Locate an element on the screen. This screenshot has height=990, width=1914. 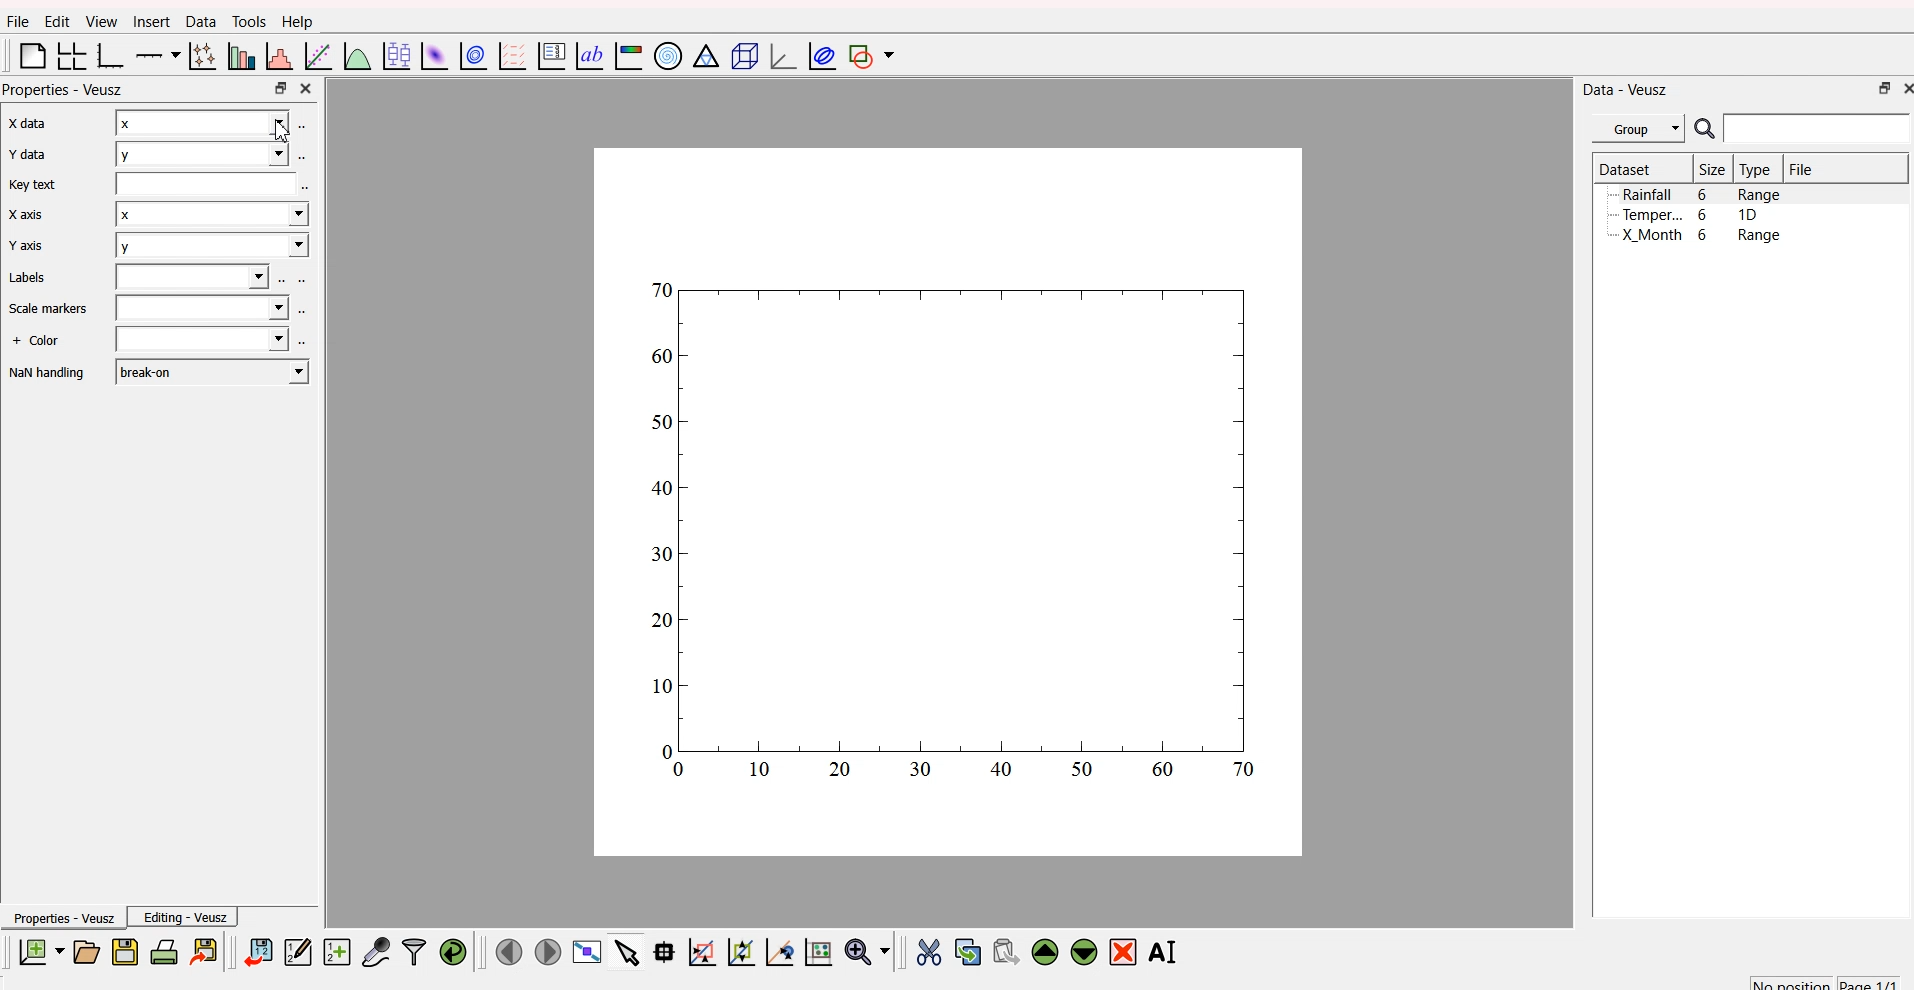
view plot full screen is located at coordinates (587, 952).